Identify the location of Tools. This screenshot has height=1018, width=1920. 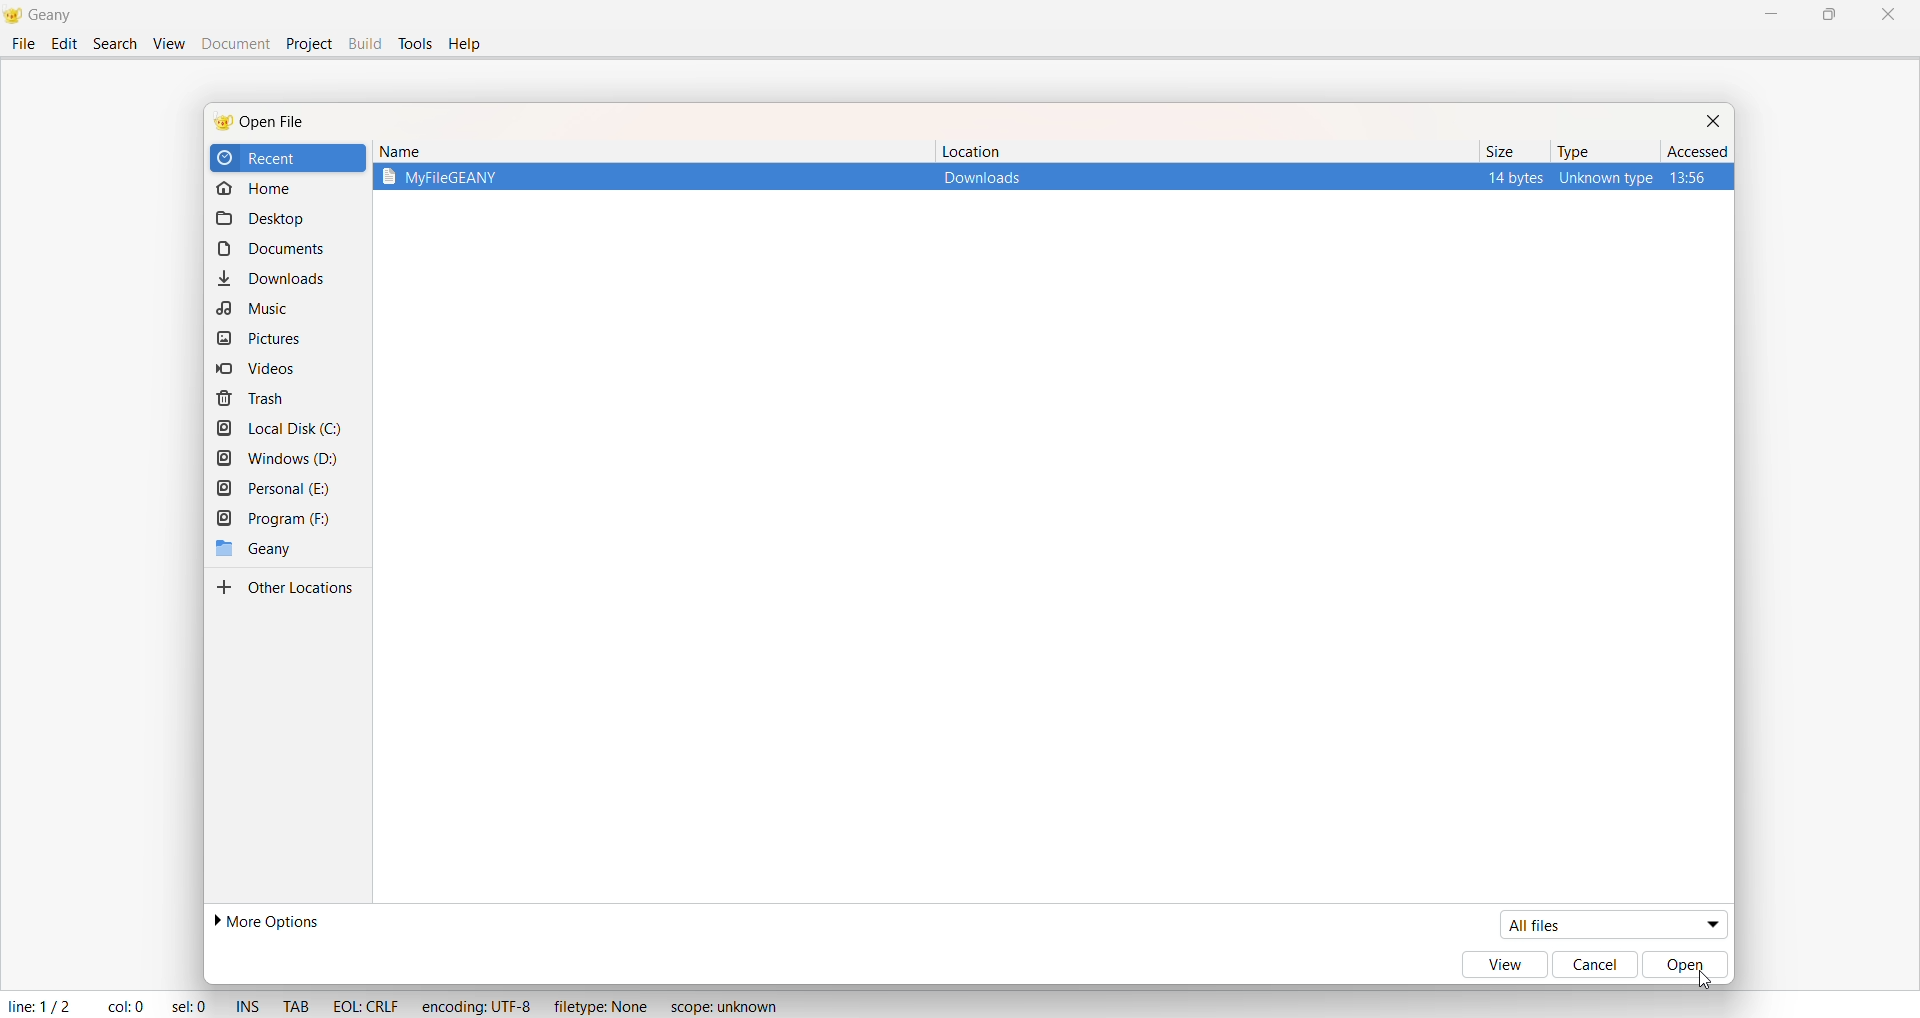
(417, 43).